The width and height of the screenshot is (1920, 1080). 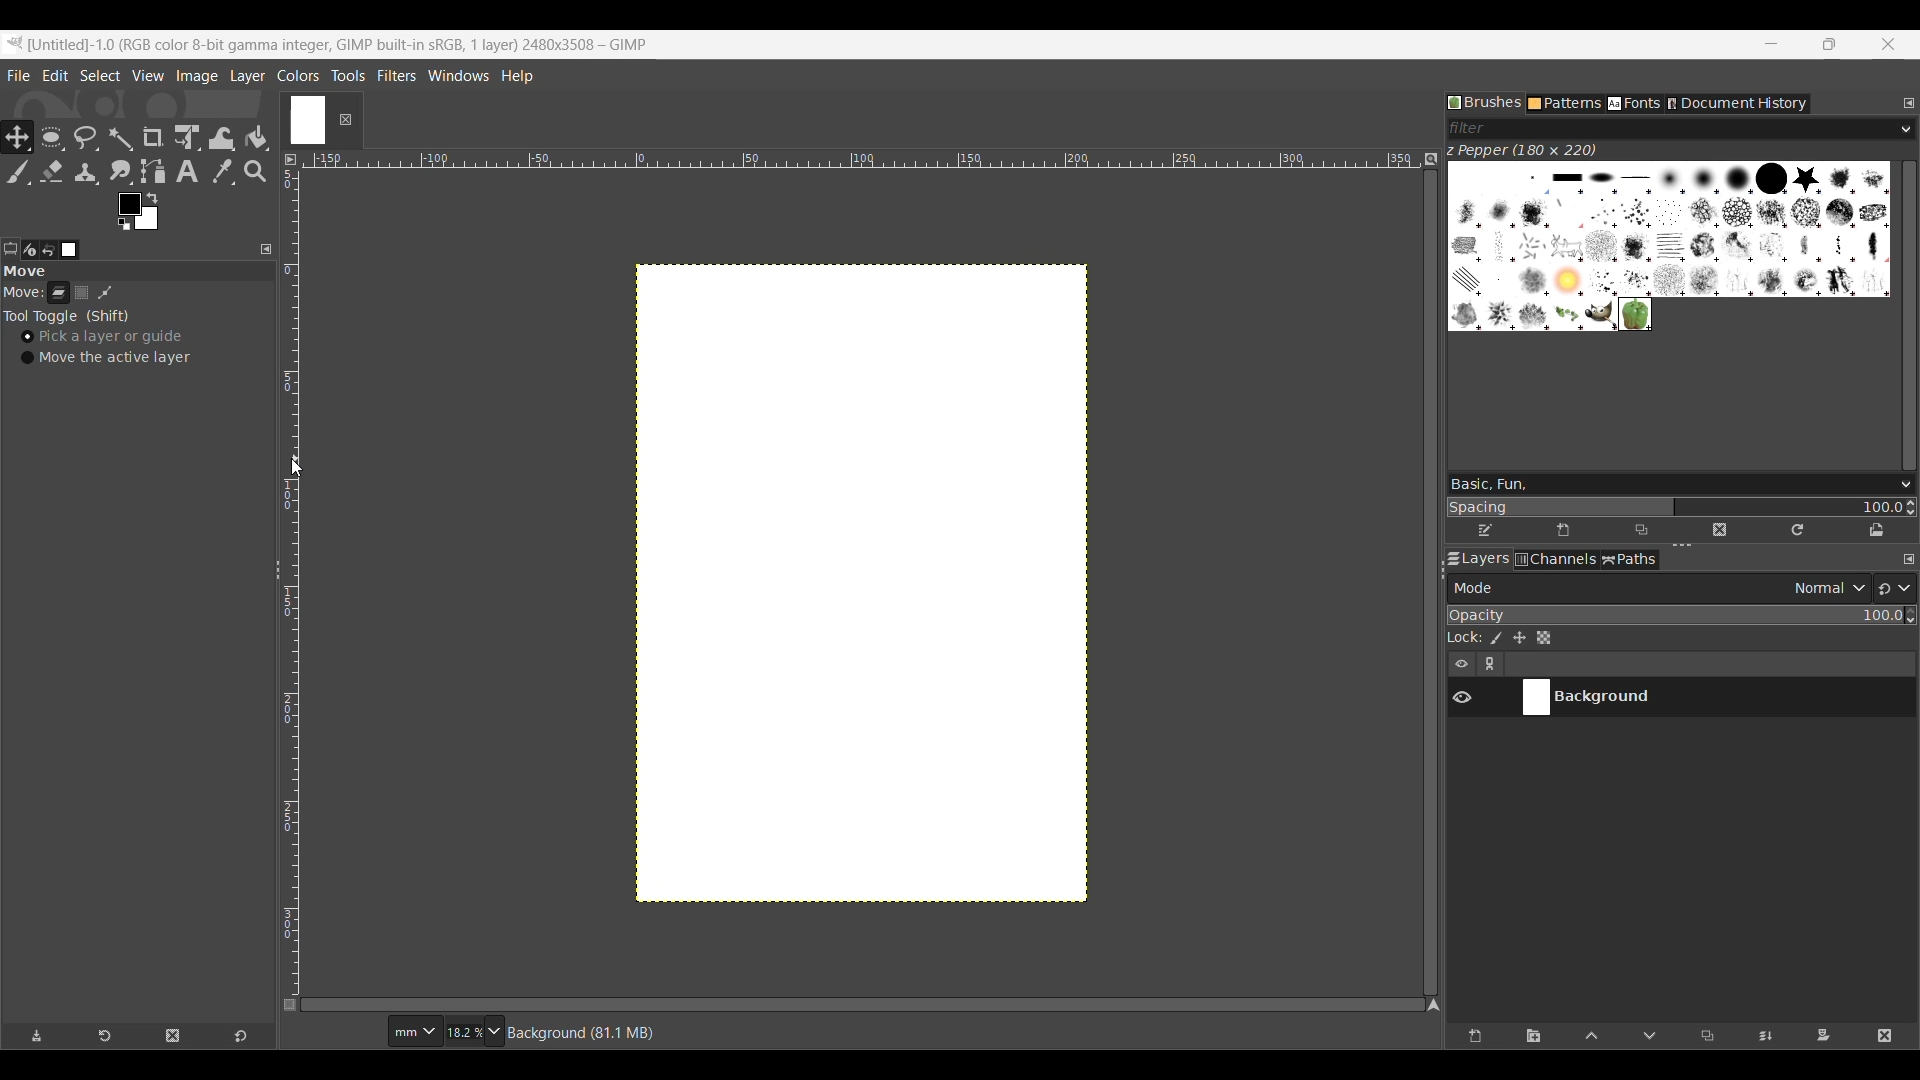 What do you see at coordinates (1465, 637) in the screenshot?
I see `Indicates lock settings` at bounding box center [1465, 637].